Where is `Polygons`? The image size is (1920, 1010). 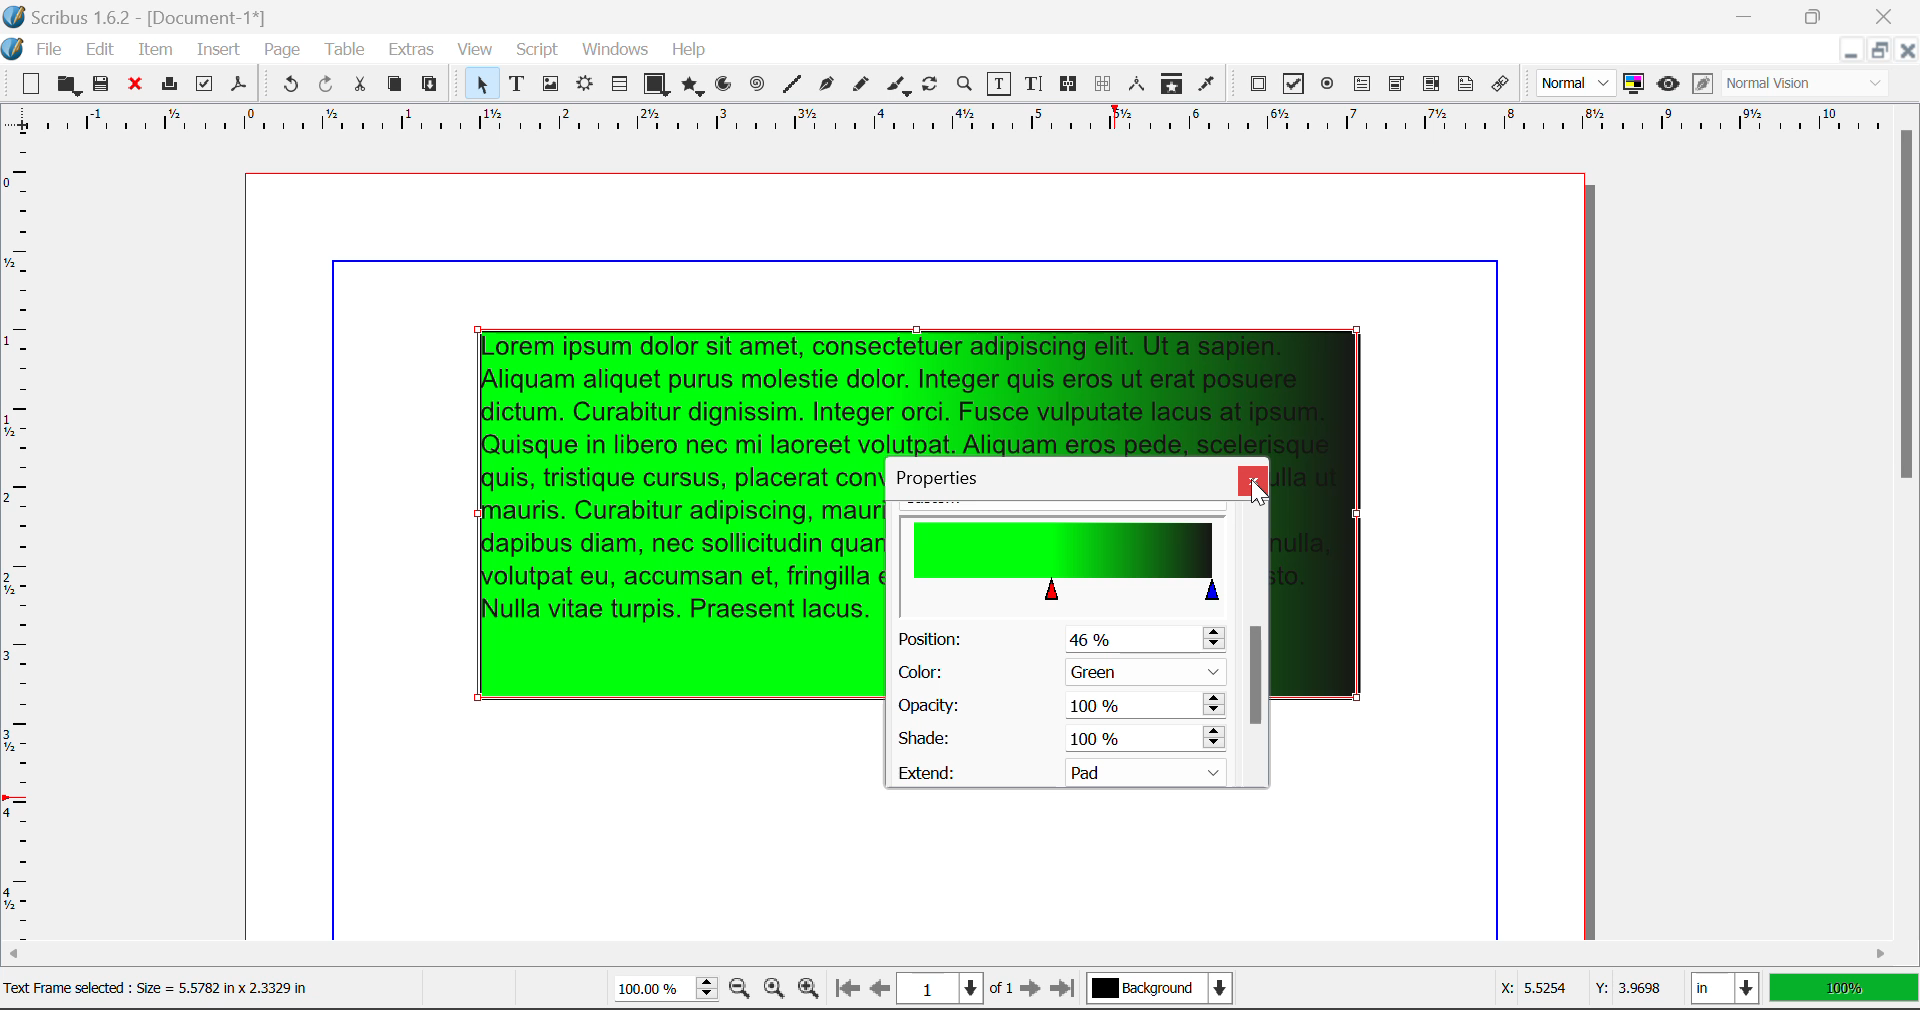
Polygons is located at coordinates (692, 88).